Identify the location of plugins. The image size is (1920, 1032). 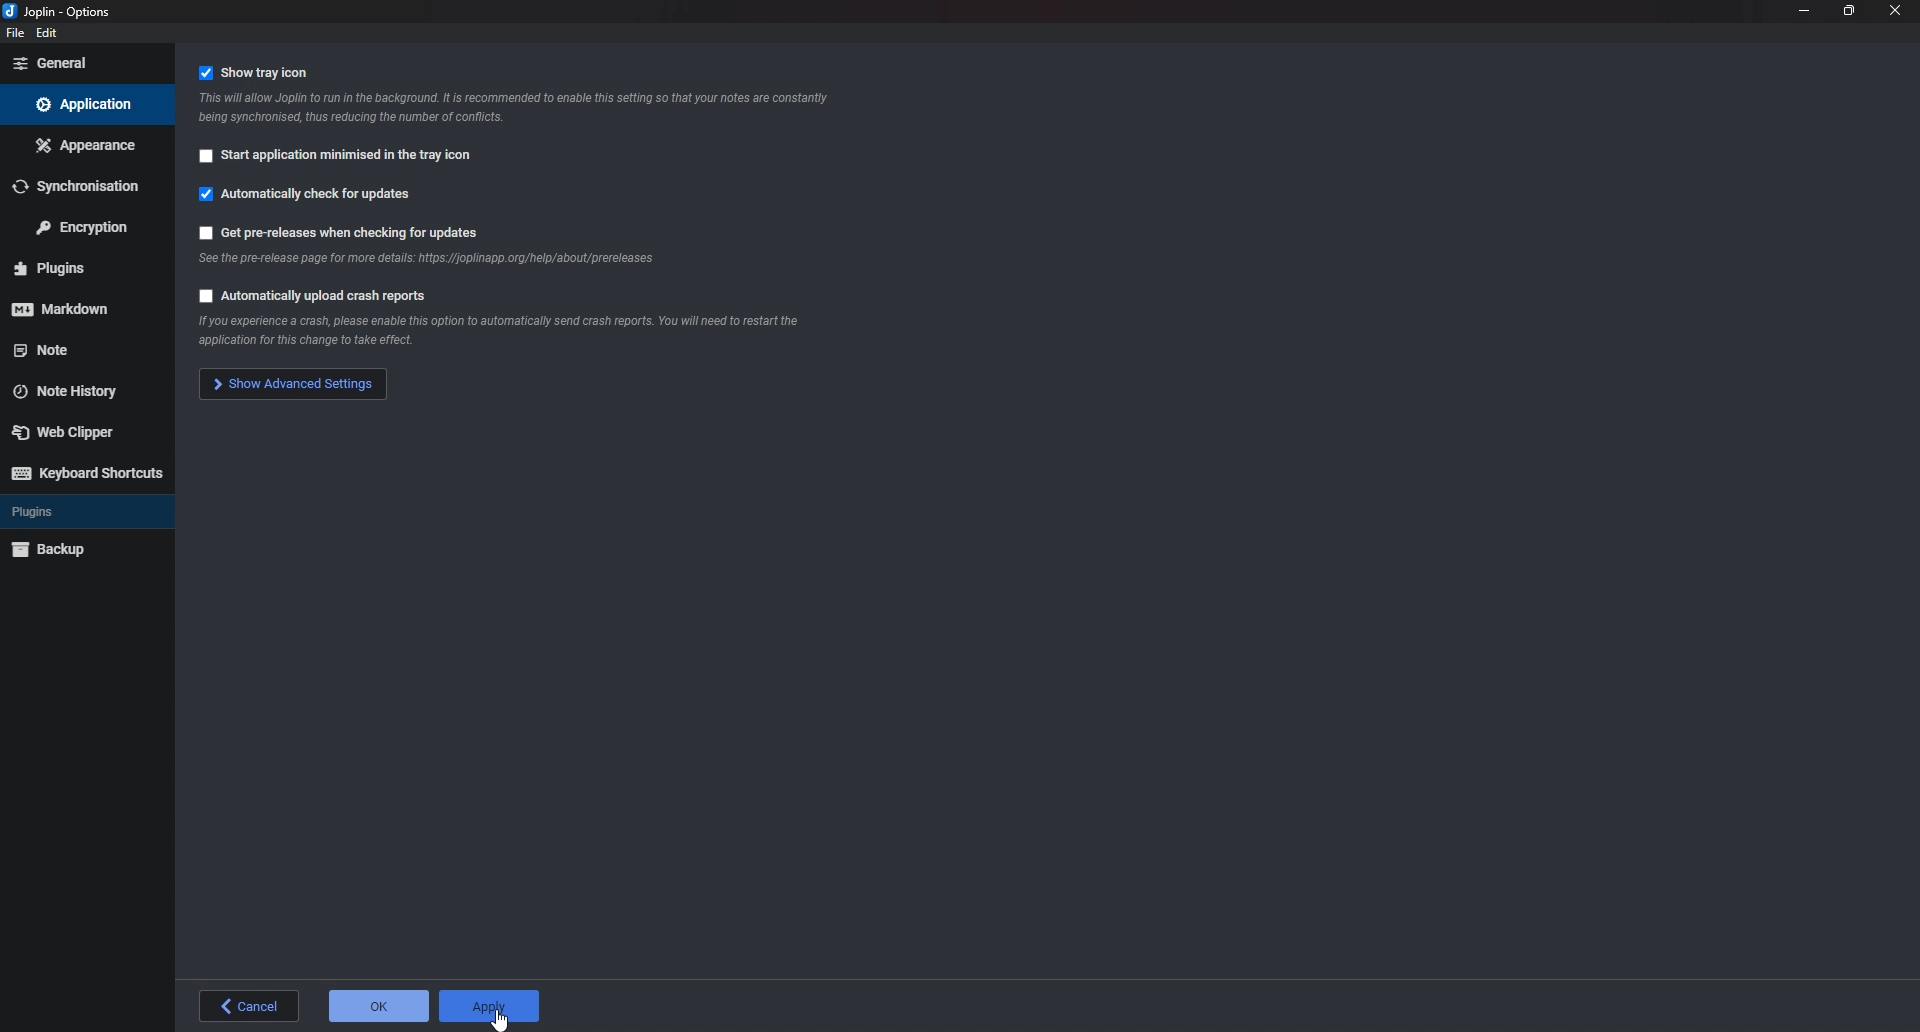
(78, 267).